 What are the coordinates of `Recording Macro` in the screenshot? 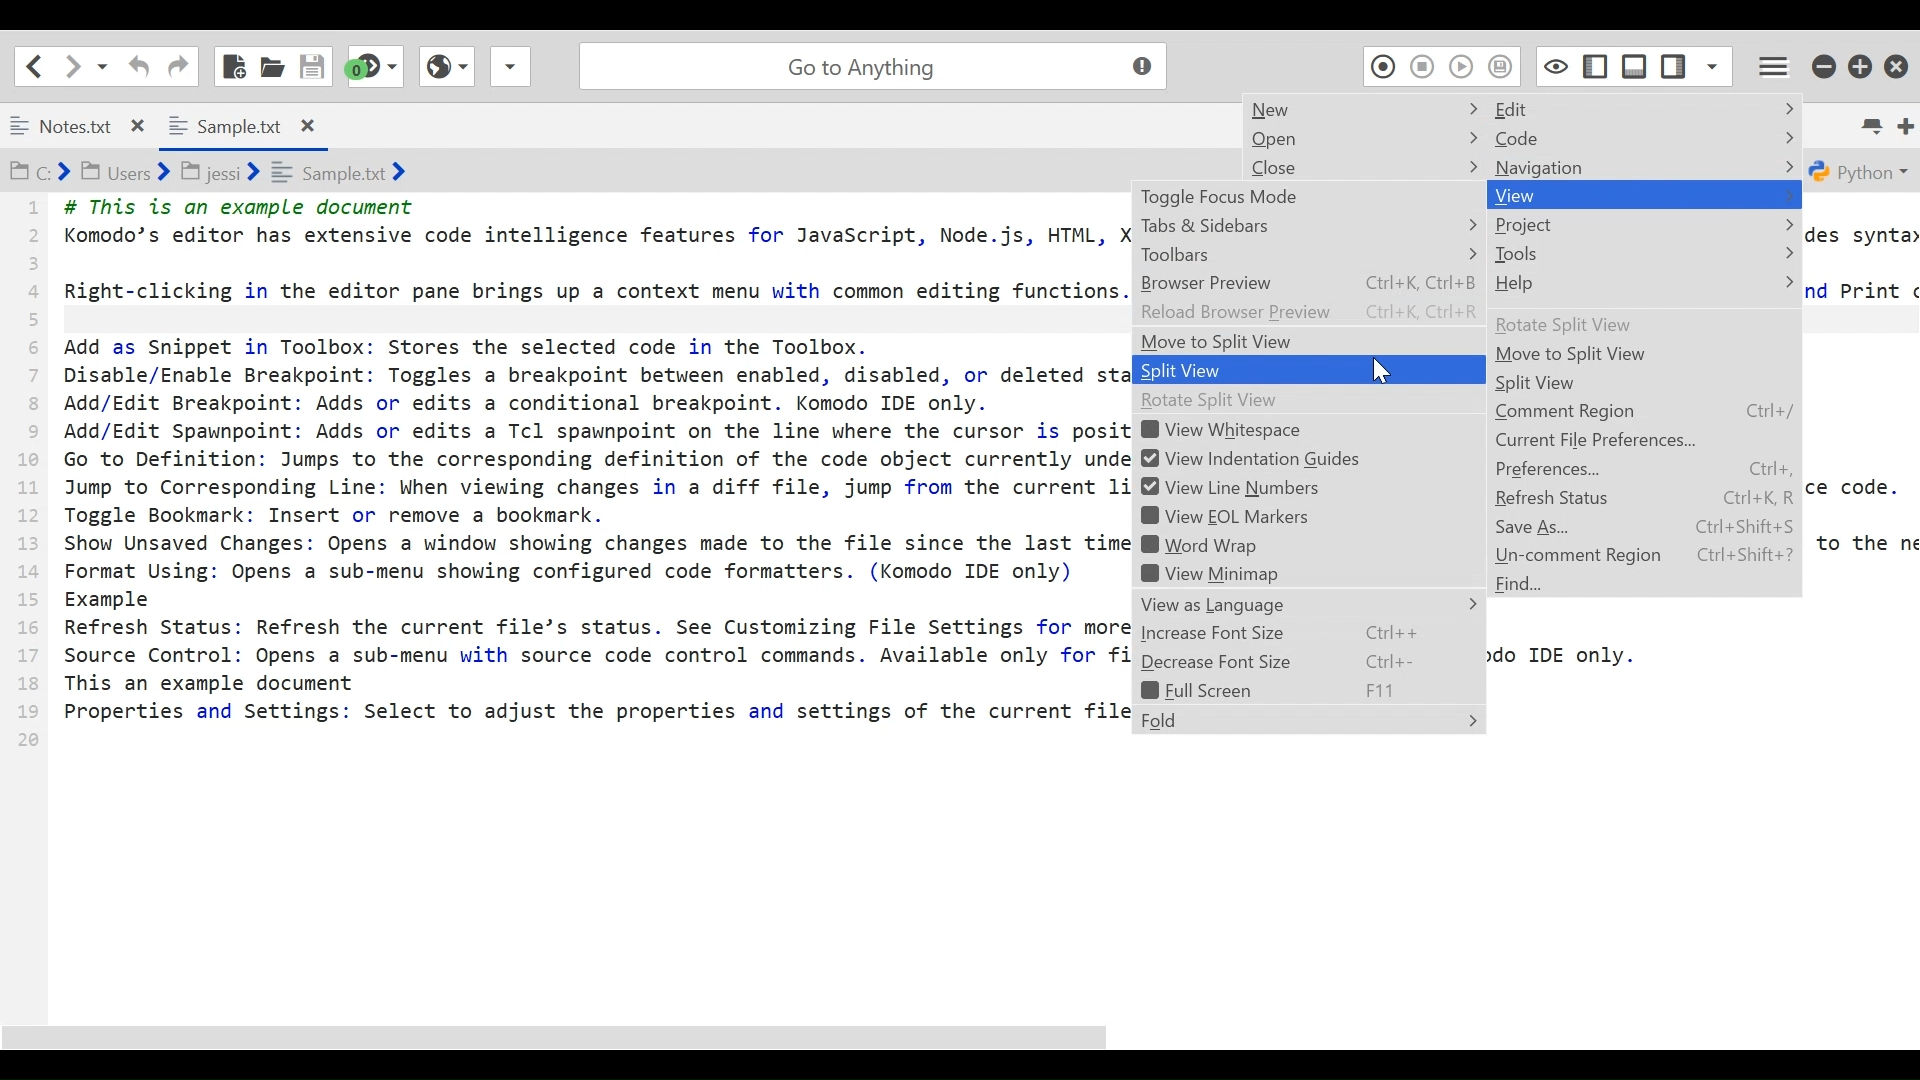 It's located at (1381, 66).